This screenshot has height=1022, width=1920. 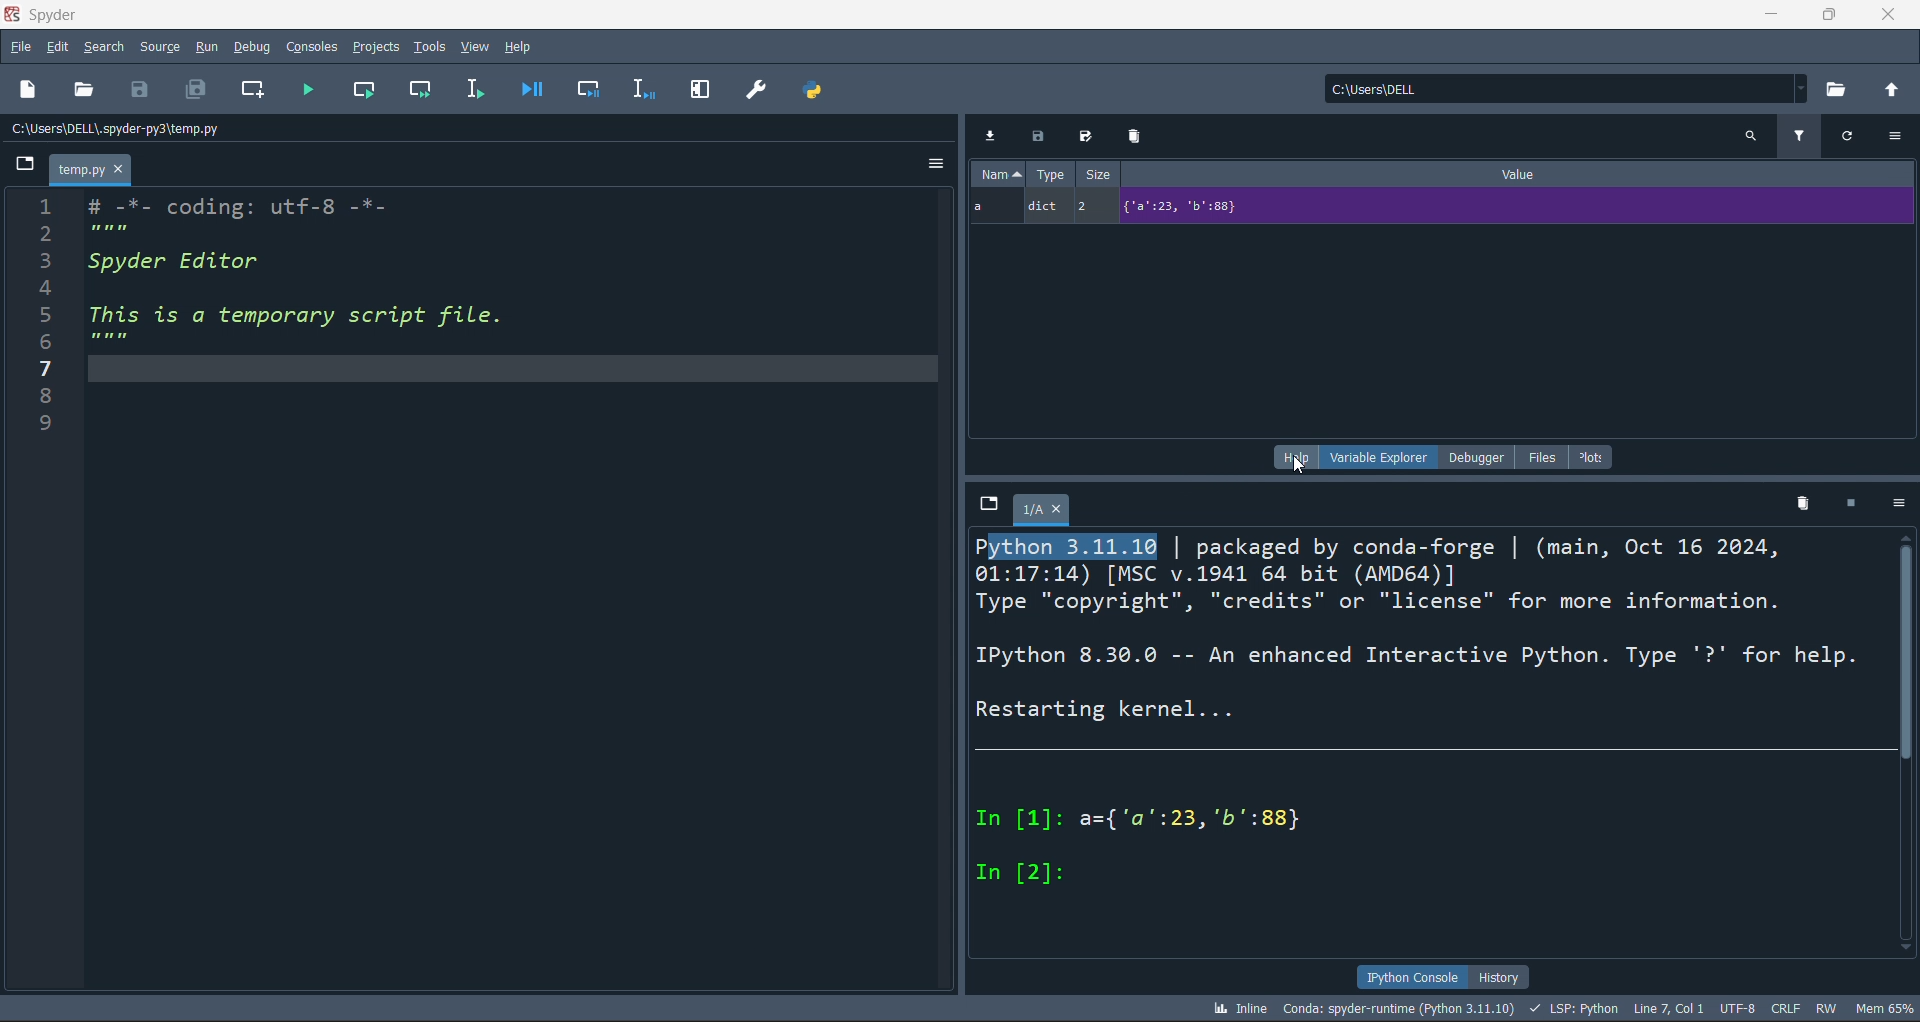 What do you see at coordinates (929, 165) in the screenshot?
I see `more options` at bounding box center [929, 165].